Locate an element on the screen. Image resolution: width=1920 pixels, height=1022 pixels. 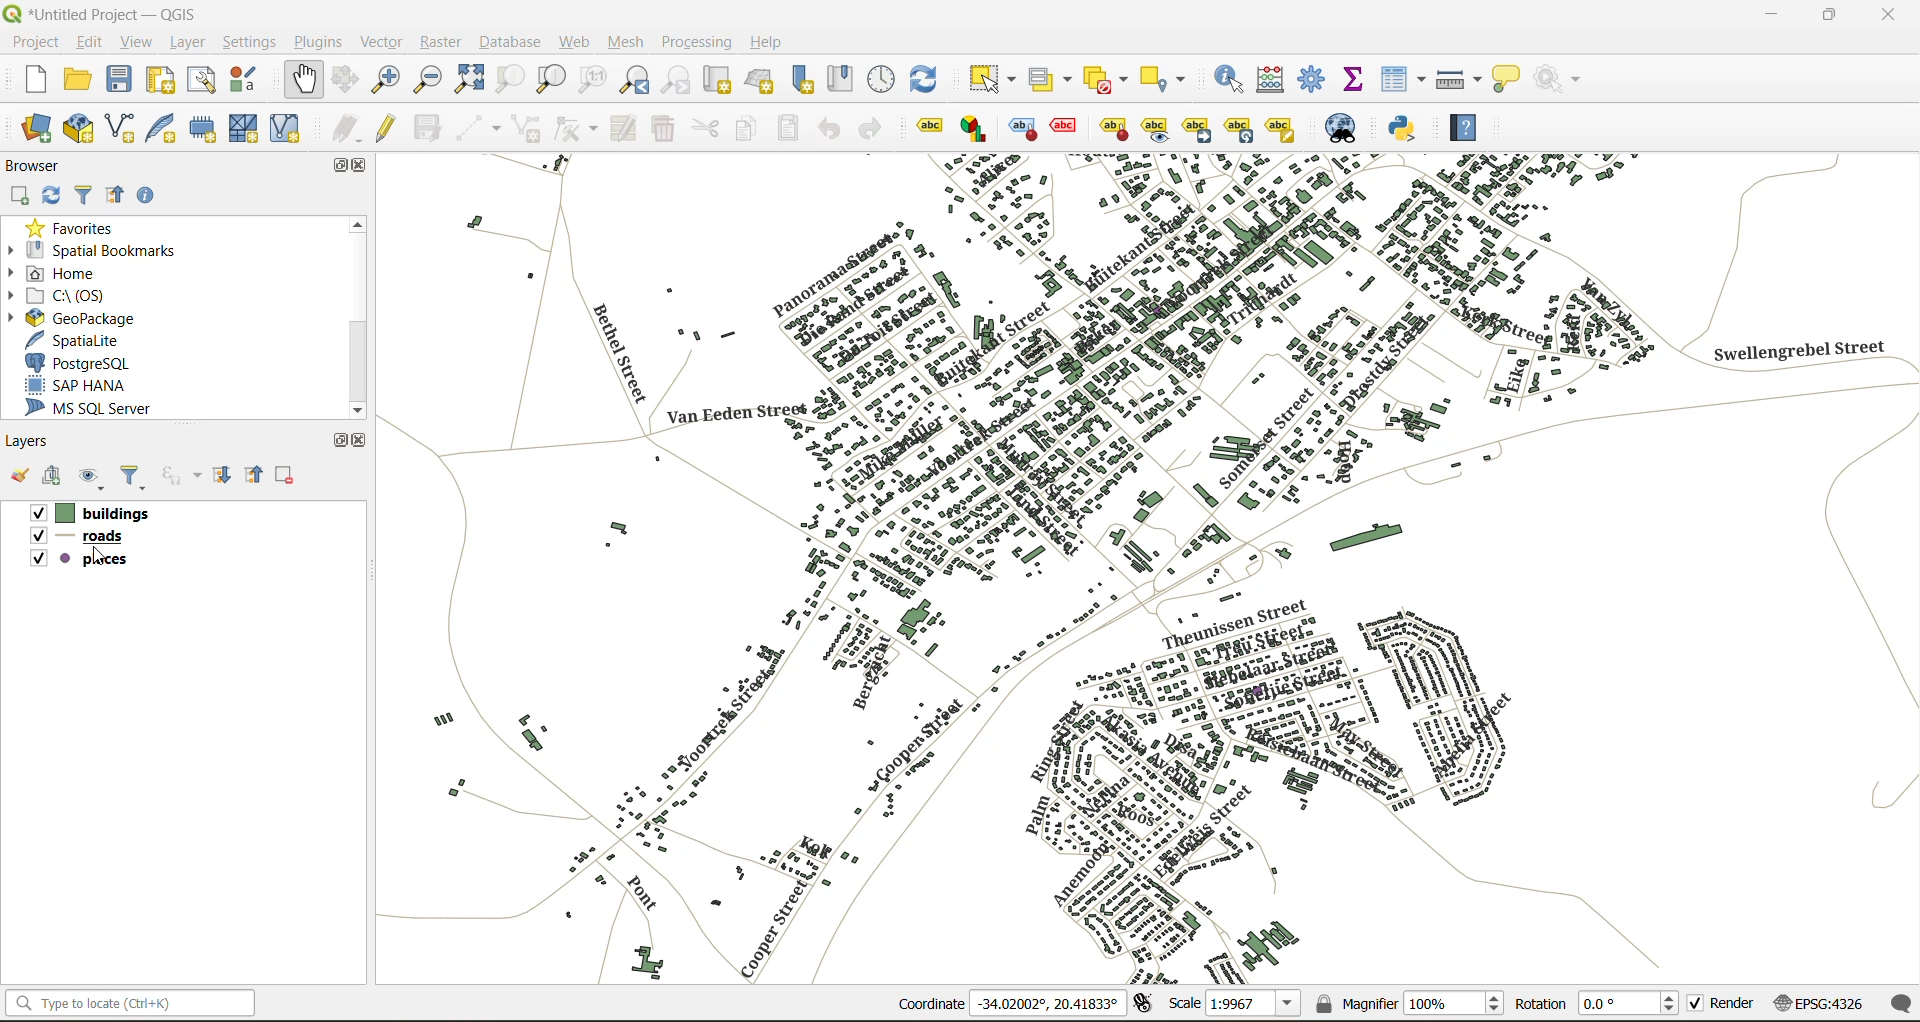
zoom selection is located at coordinates (510, 84).